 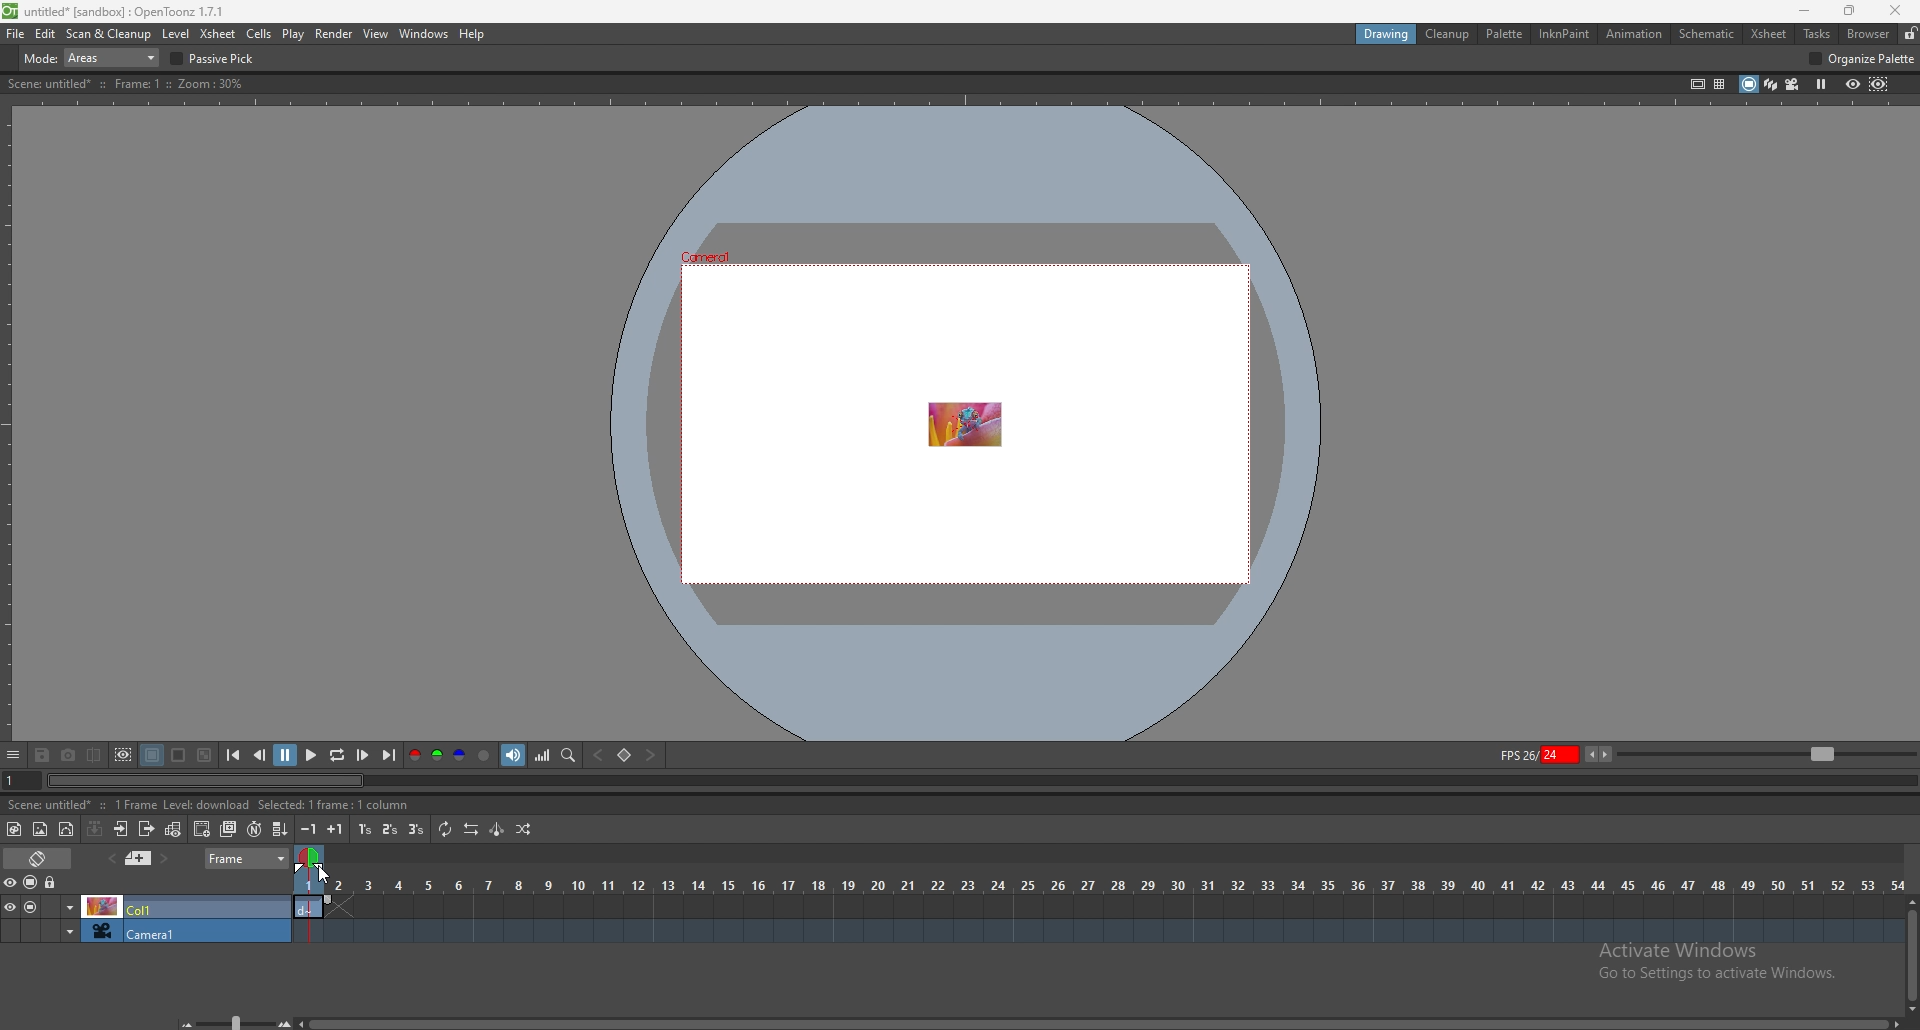 What do you see at coordinates (180, 756) in the screenshot?
I see `white background` at bounding box center [180, 756].